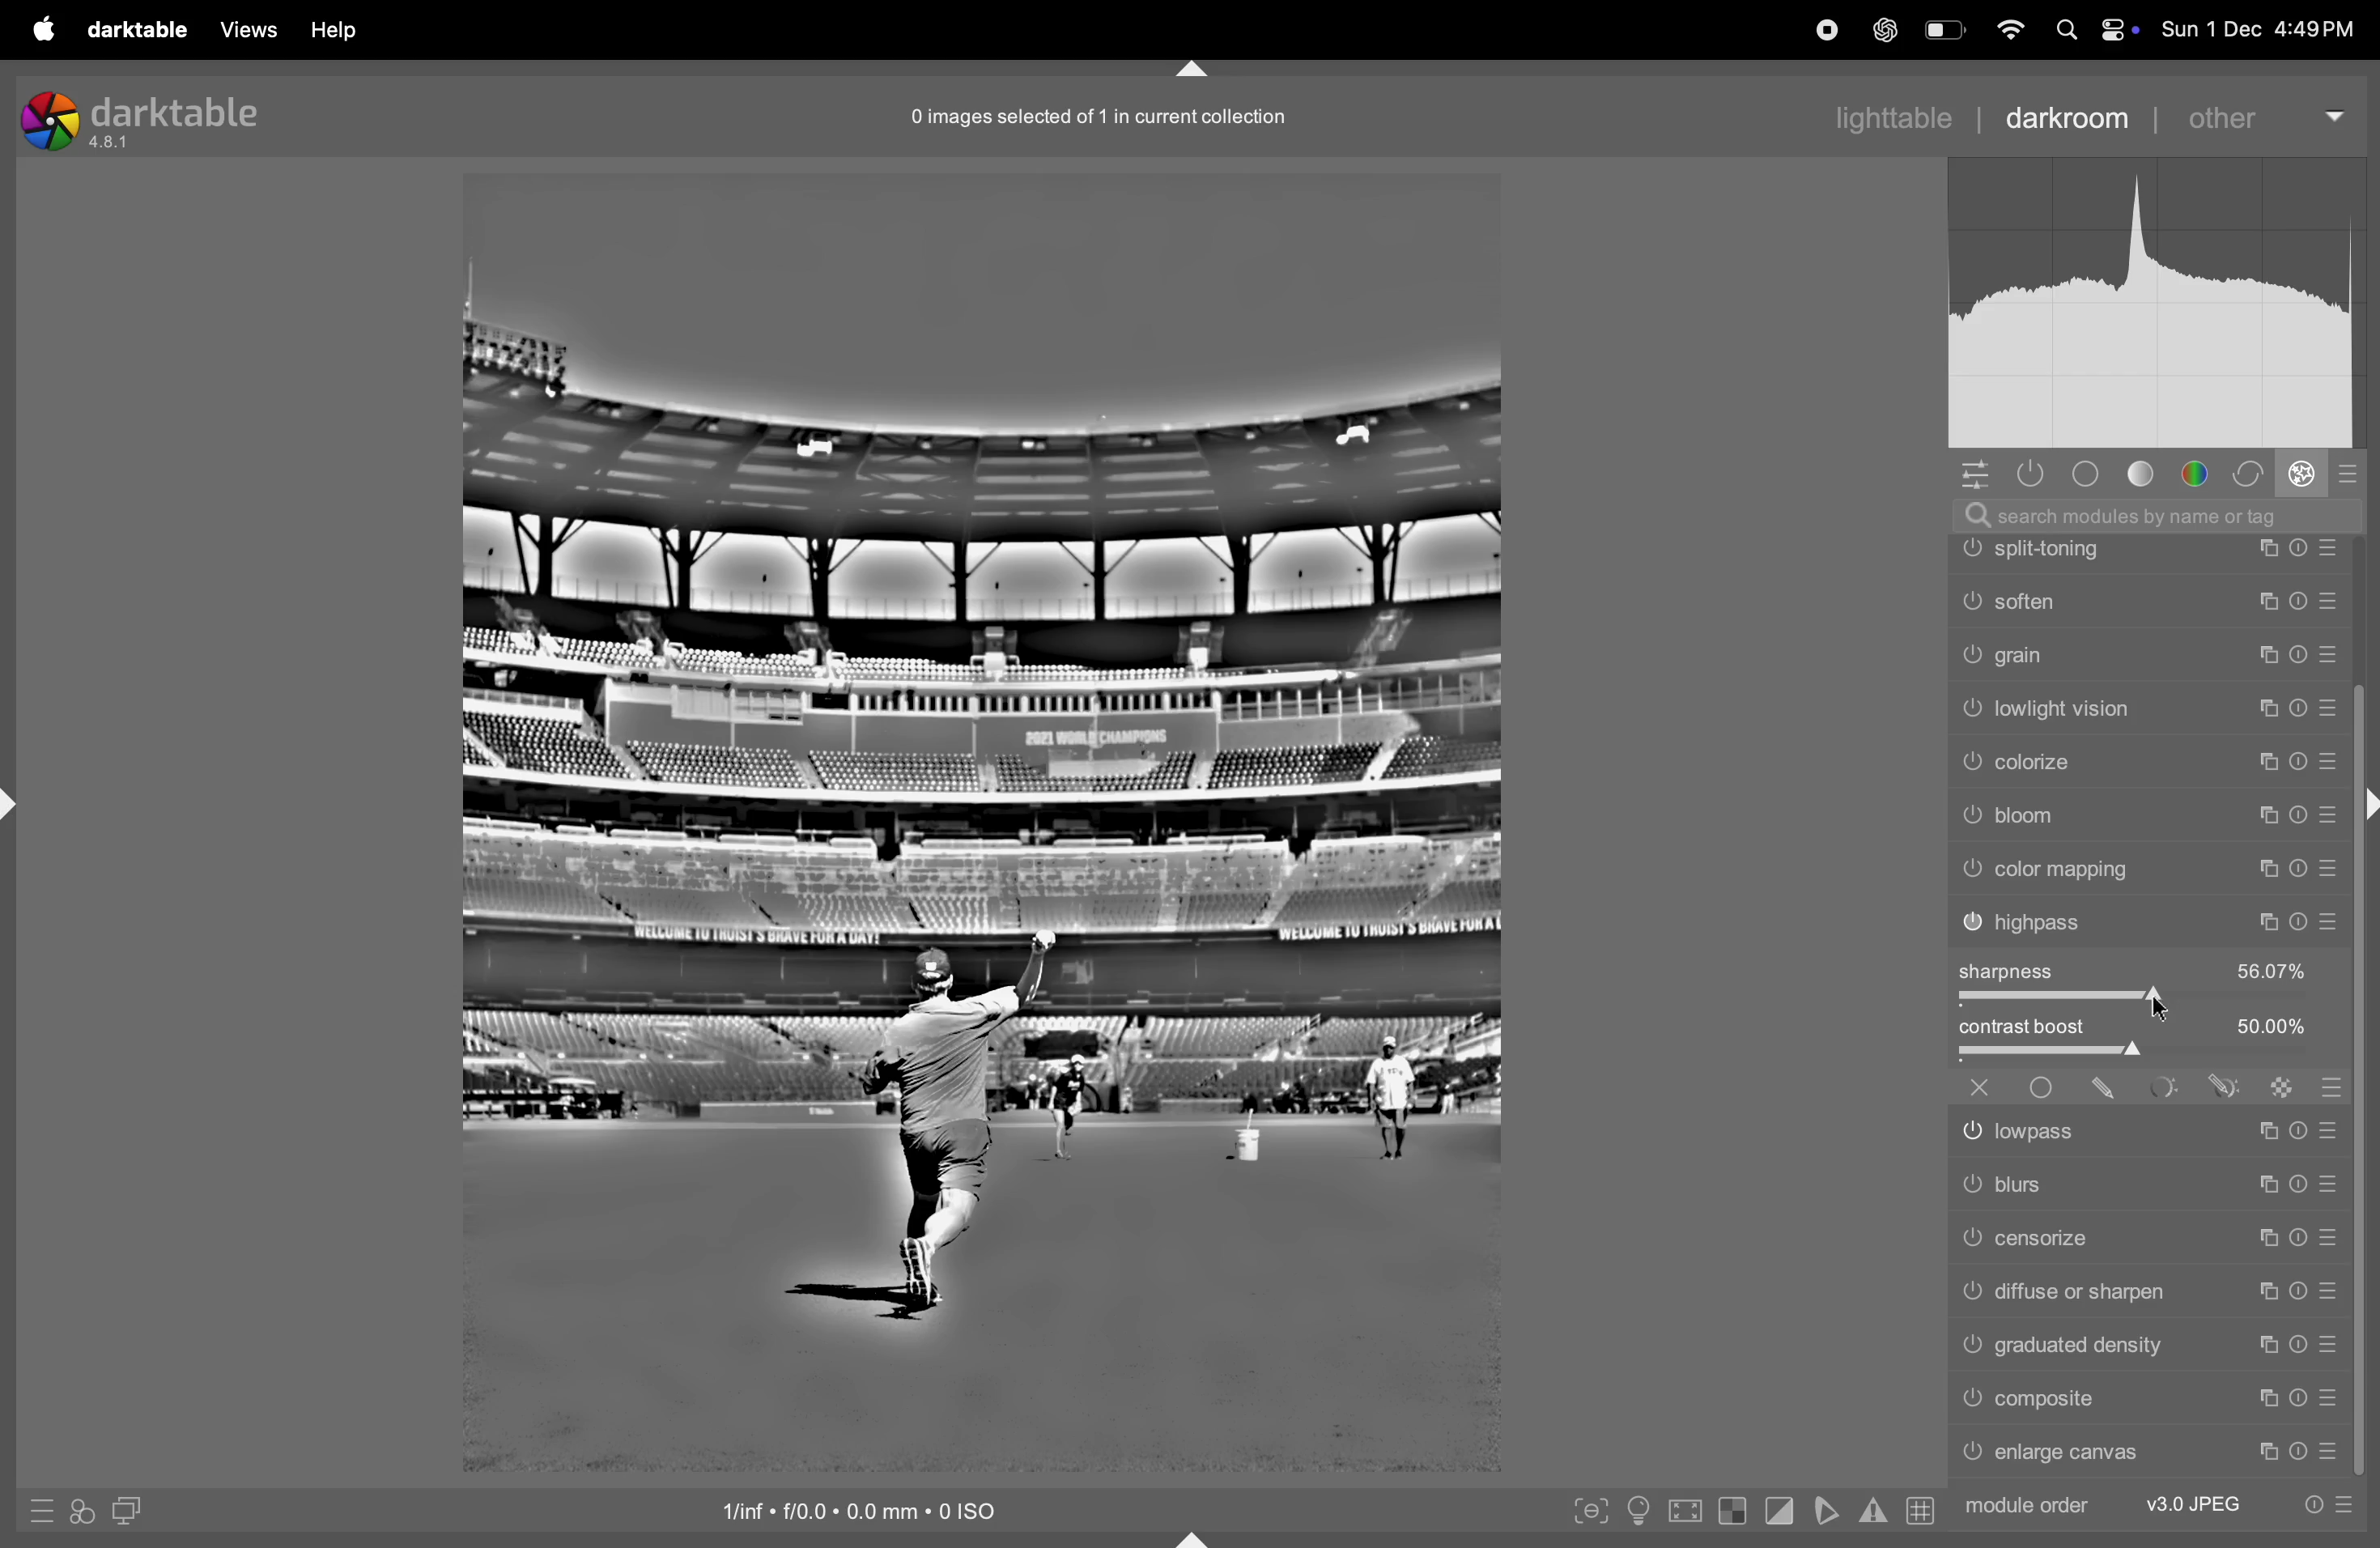 This screenshot has height=1548, width=2380. What do you see at coordinates (2150, 973) in the screenshot?
I see `bloom` at bounding box center [2150, 973].